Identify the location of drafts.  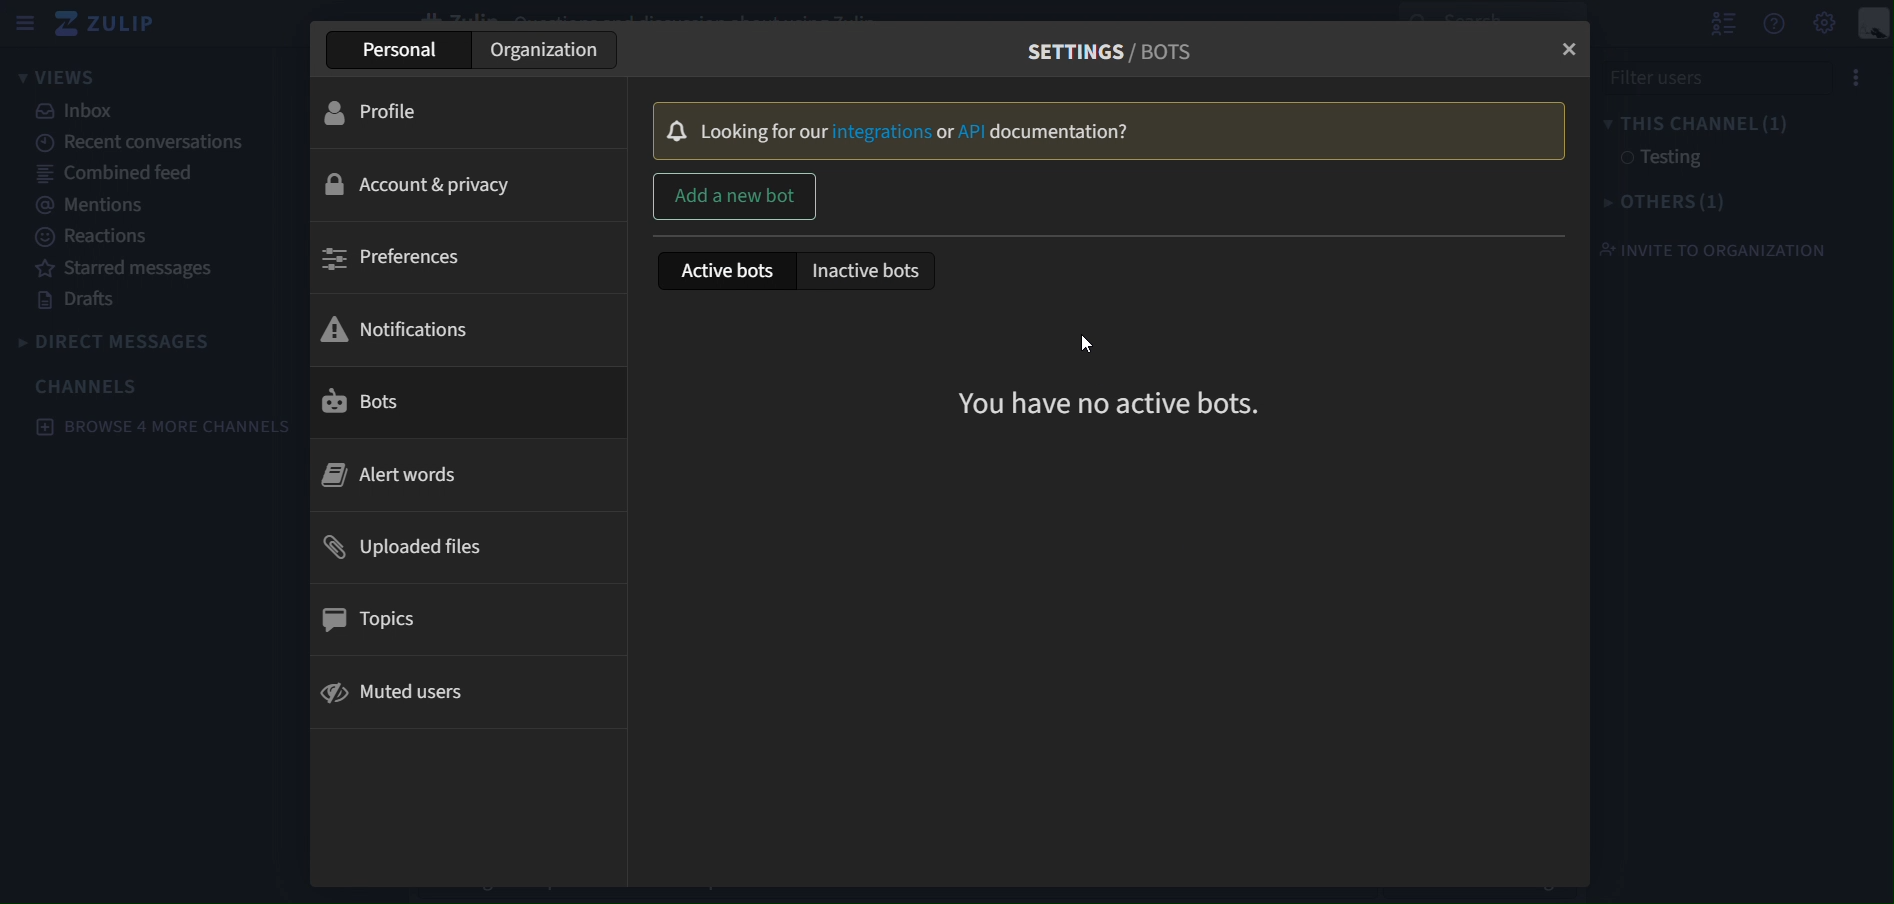
(82, 303).